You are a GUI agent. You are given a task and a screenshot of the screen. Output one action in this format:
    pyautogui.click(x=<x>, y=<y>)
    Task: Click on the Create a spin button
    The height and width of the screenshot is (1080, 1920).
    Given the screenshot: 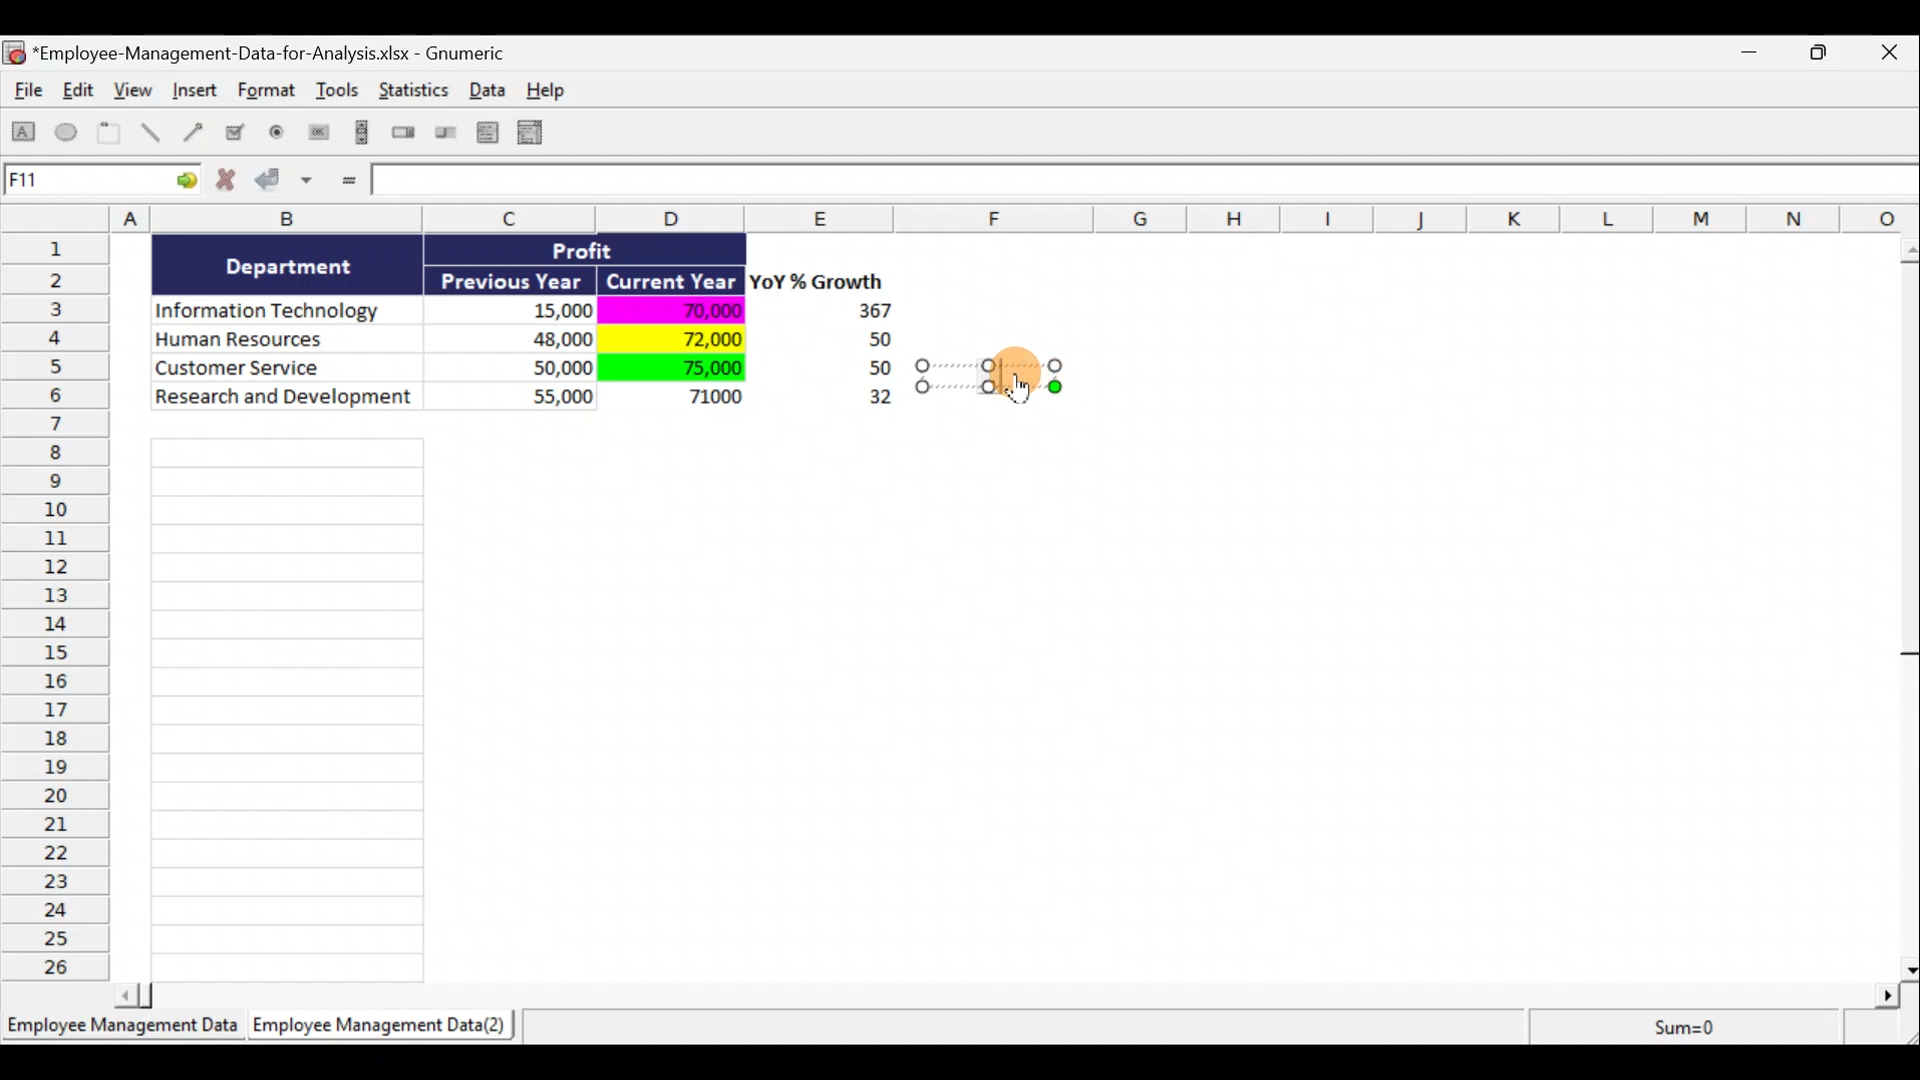 What is the action you would take?
    pyautogui.click(x=405, y=134)
    